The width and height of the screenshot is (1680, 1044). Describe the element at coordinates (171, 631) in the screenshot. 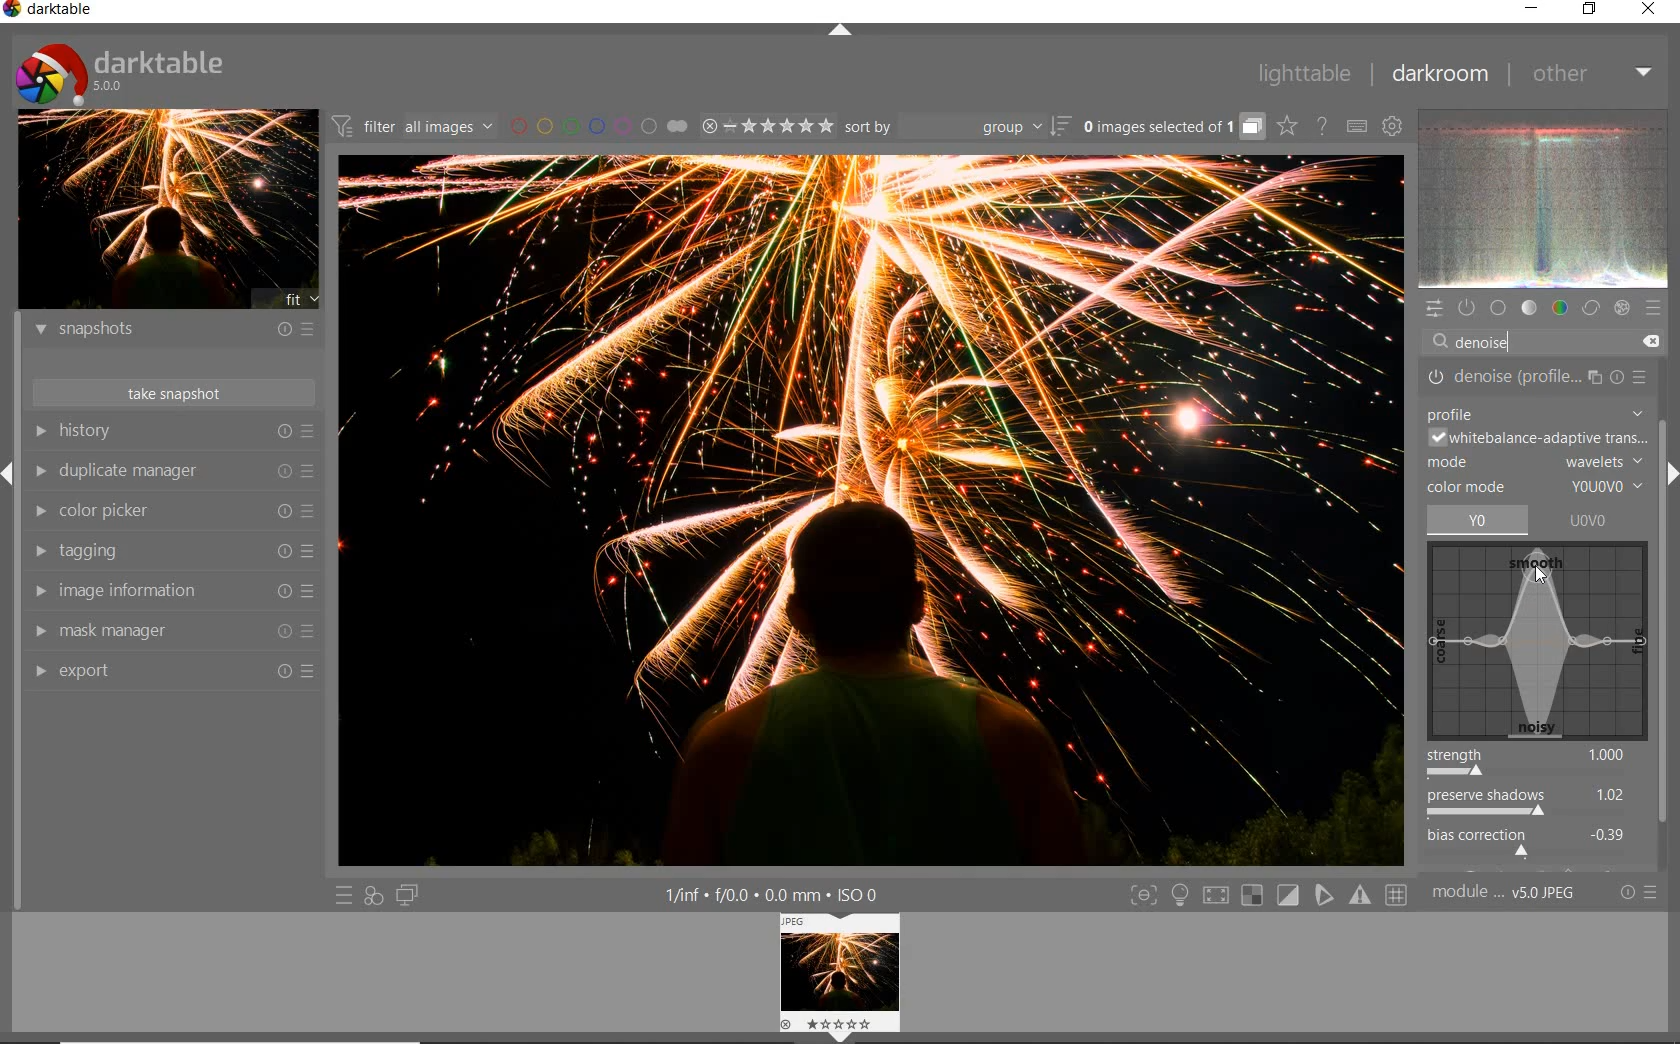

I see `mask manager` at that location.